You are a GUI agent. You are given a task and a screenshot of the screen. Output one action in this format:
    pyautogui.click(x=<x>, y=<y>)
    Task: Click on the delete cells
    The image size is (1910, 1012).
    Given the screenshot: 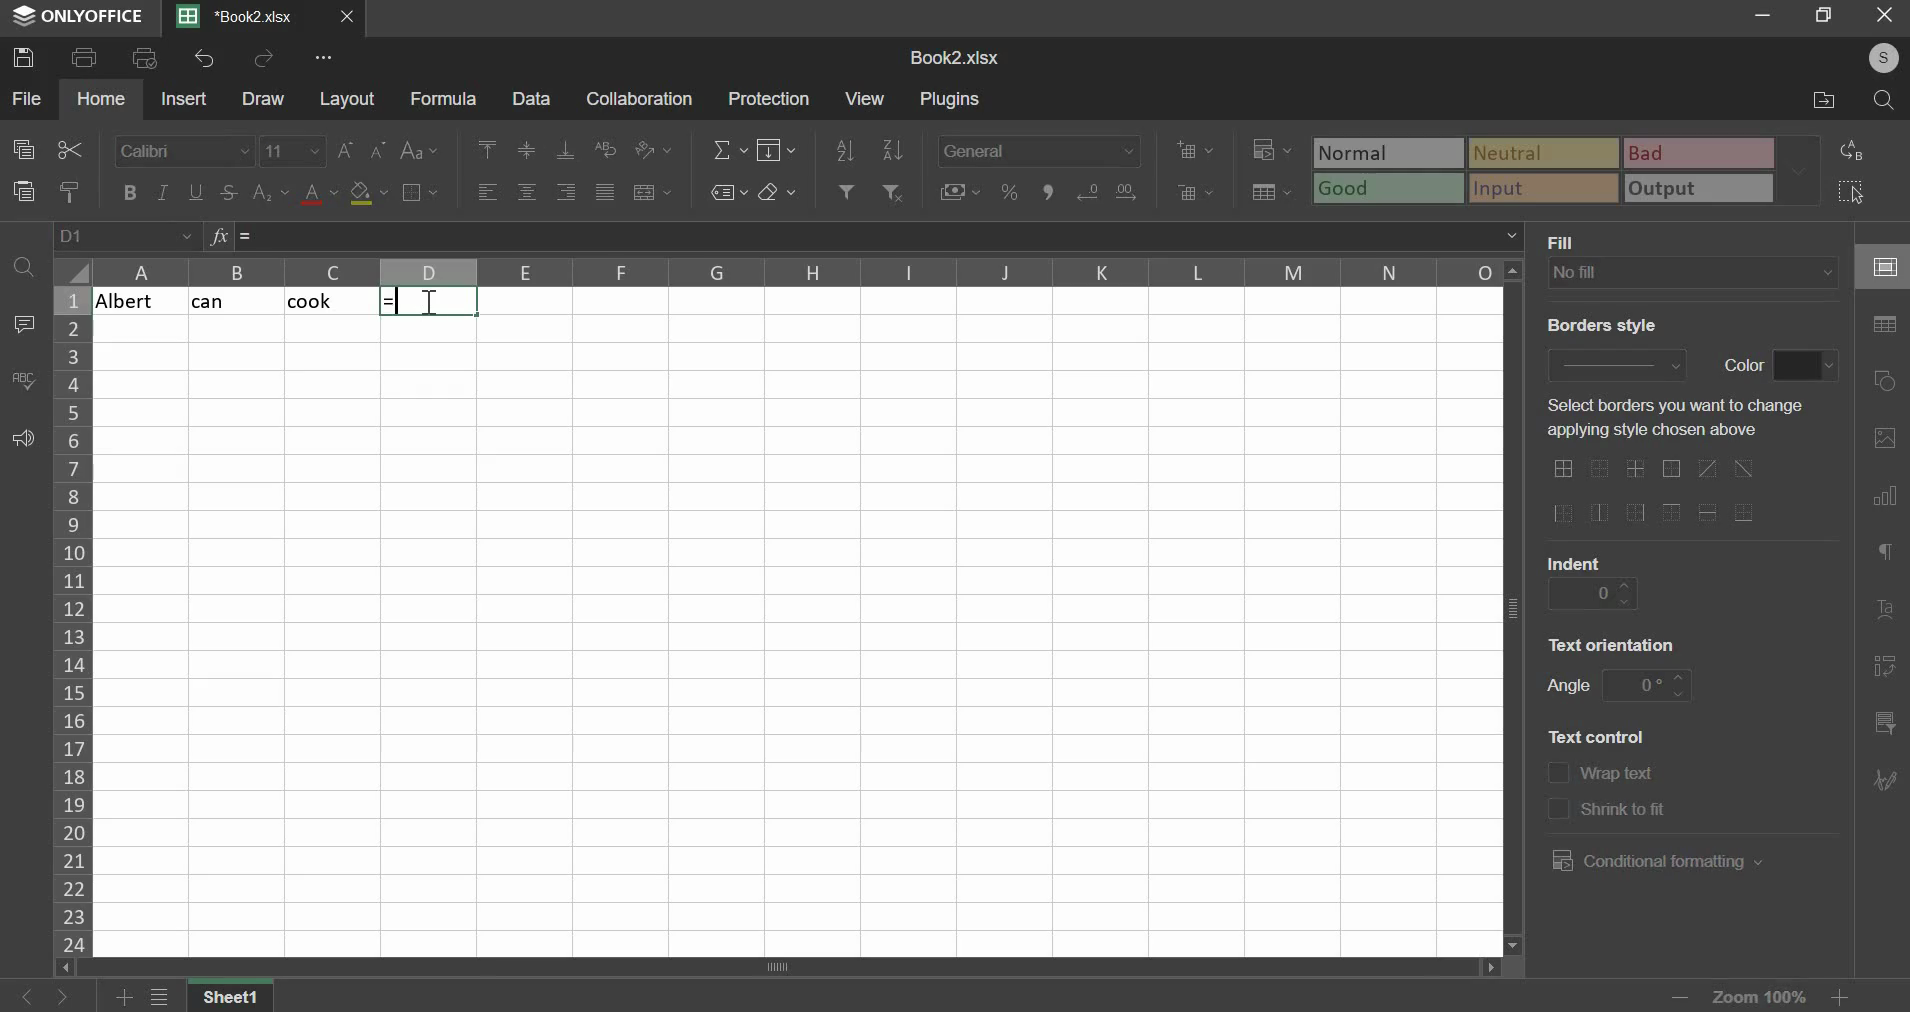 What is the action you would take?
    pyautogui.click(x=1196, y=192)
    